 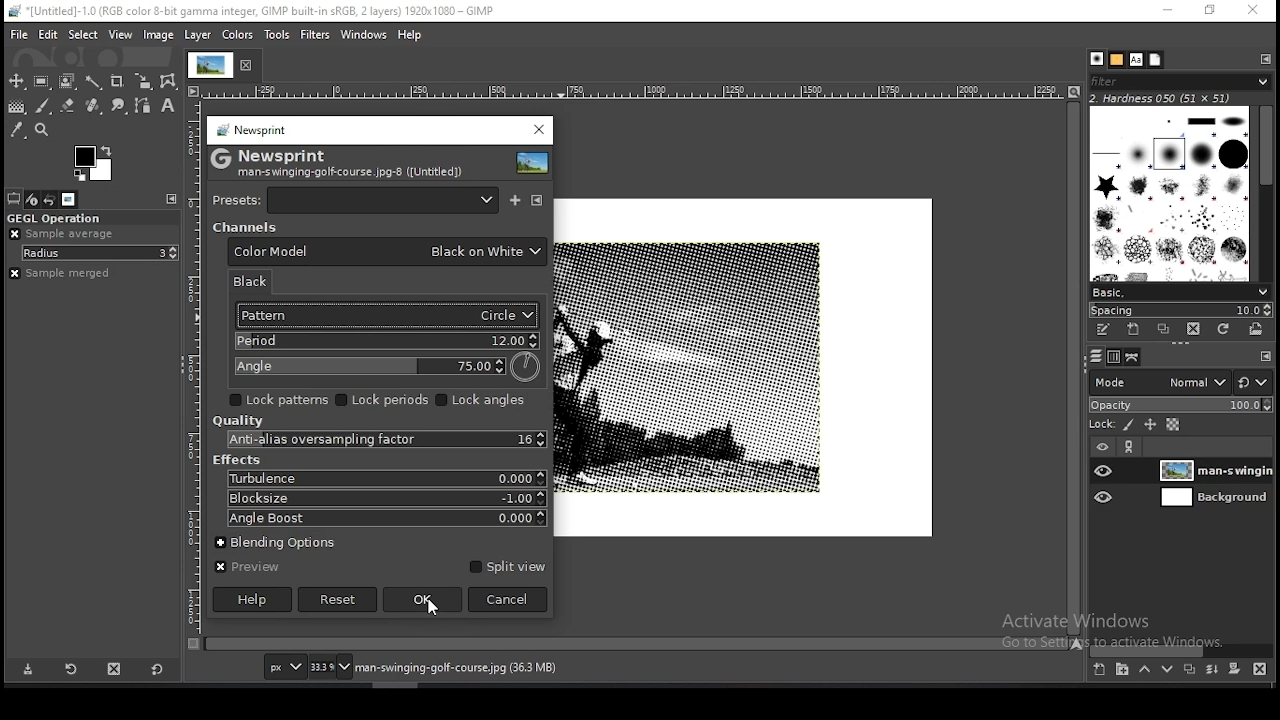 What do you see at coordinates (79, 275) in the screenshot?
I see `sample merged` at bounding box center [79, 275].